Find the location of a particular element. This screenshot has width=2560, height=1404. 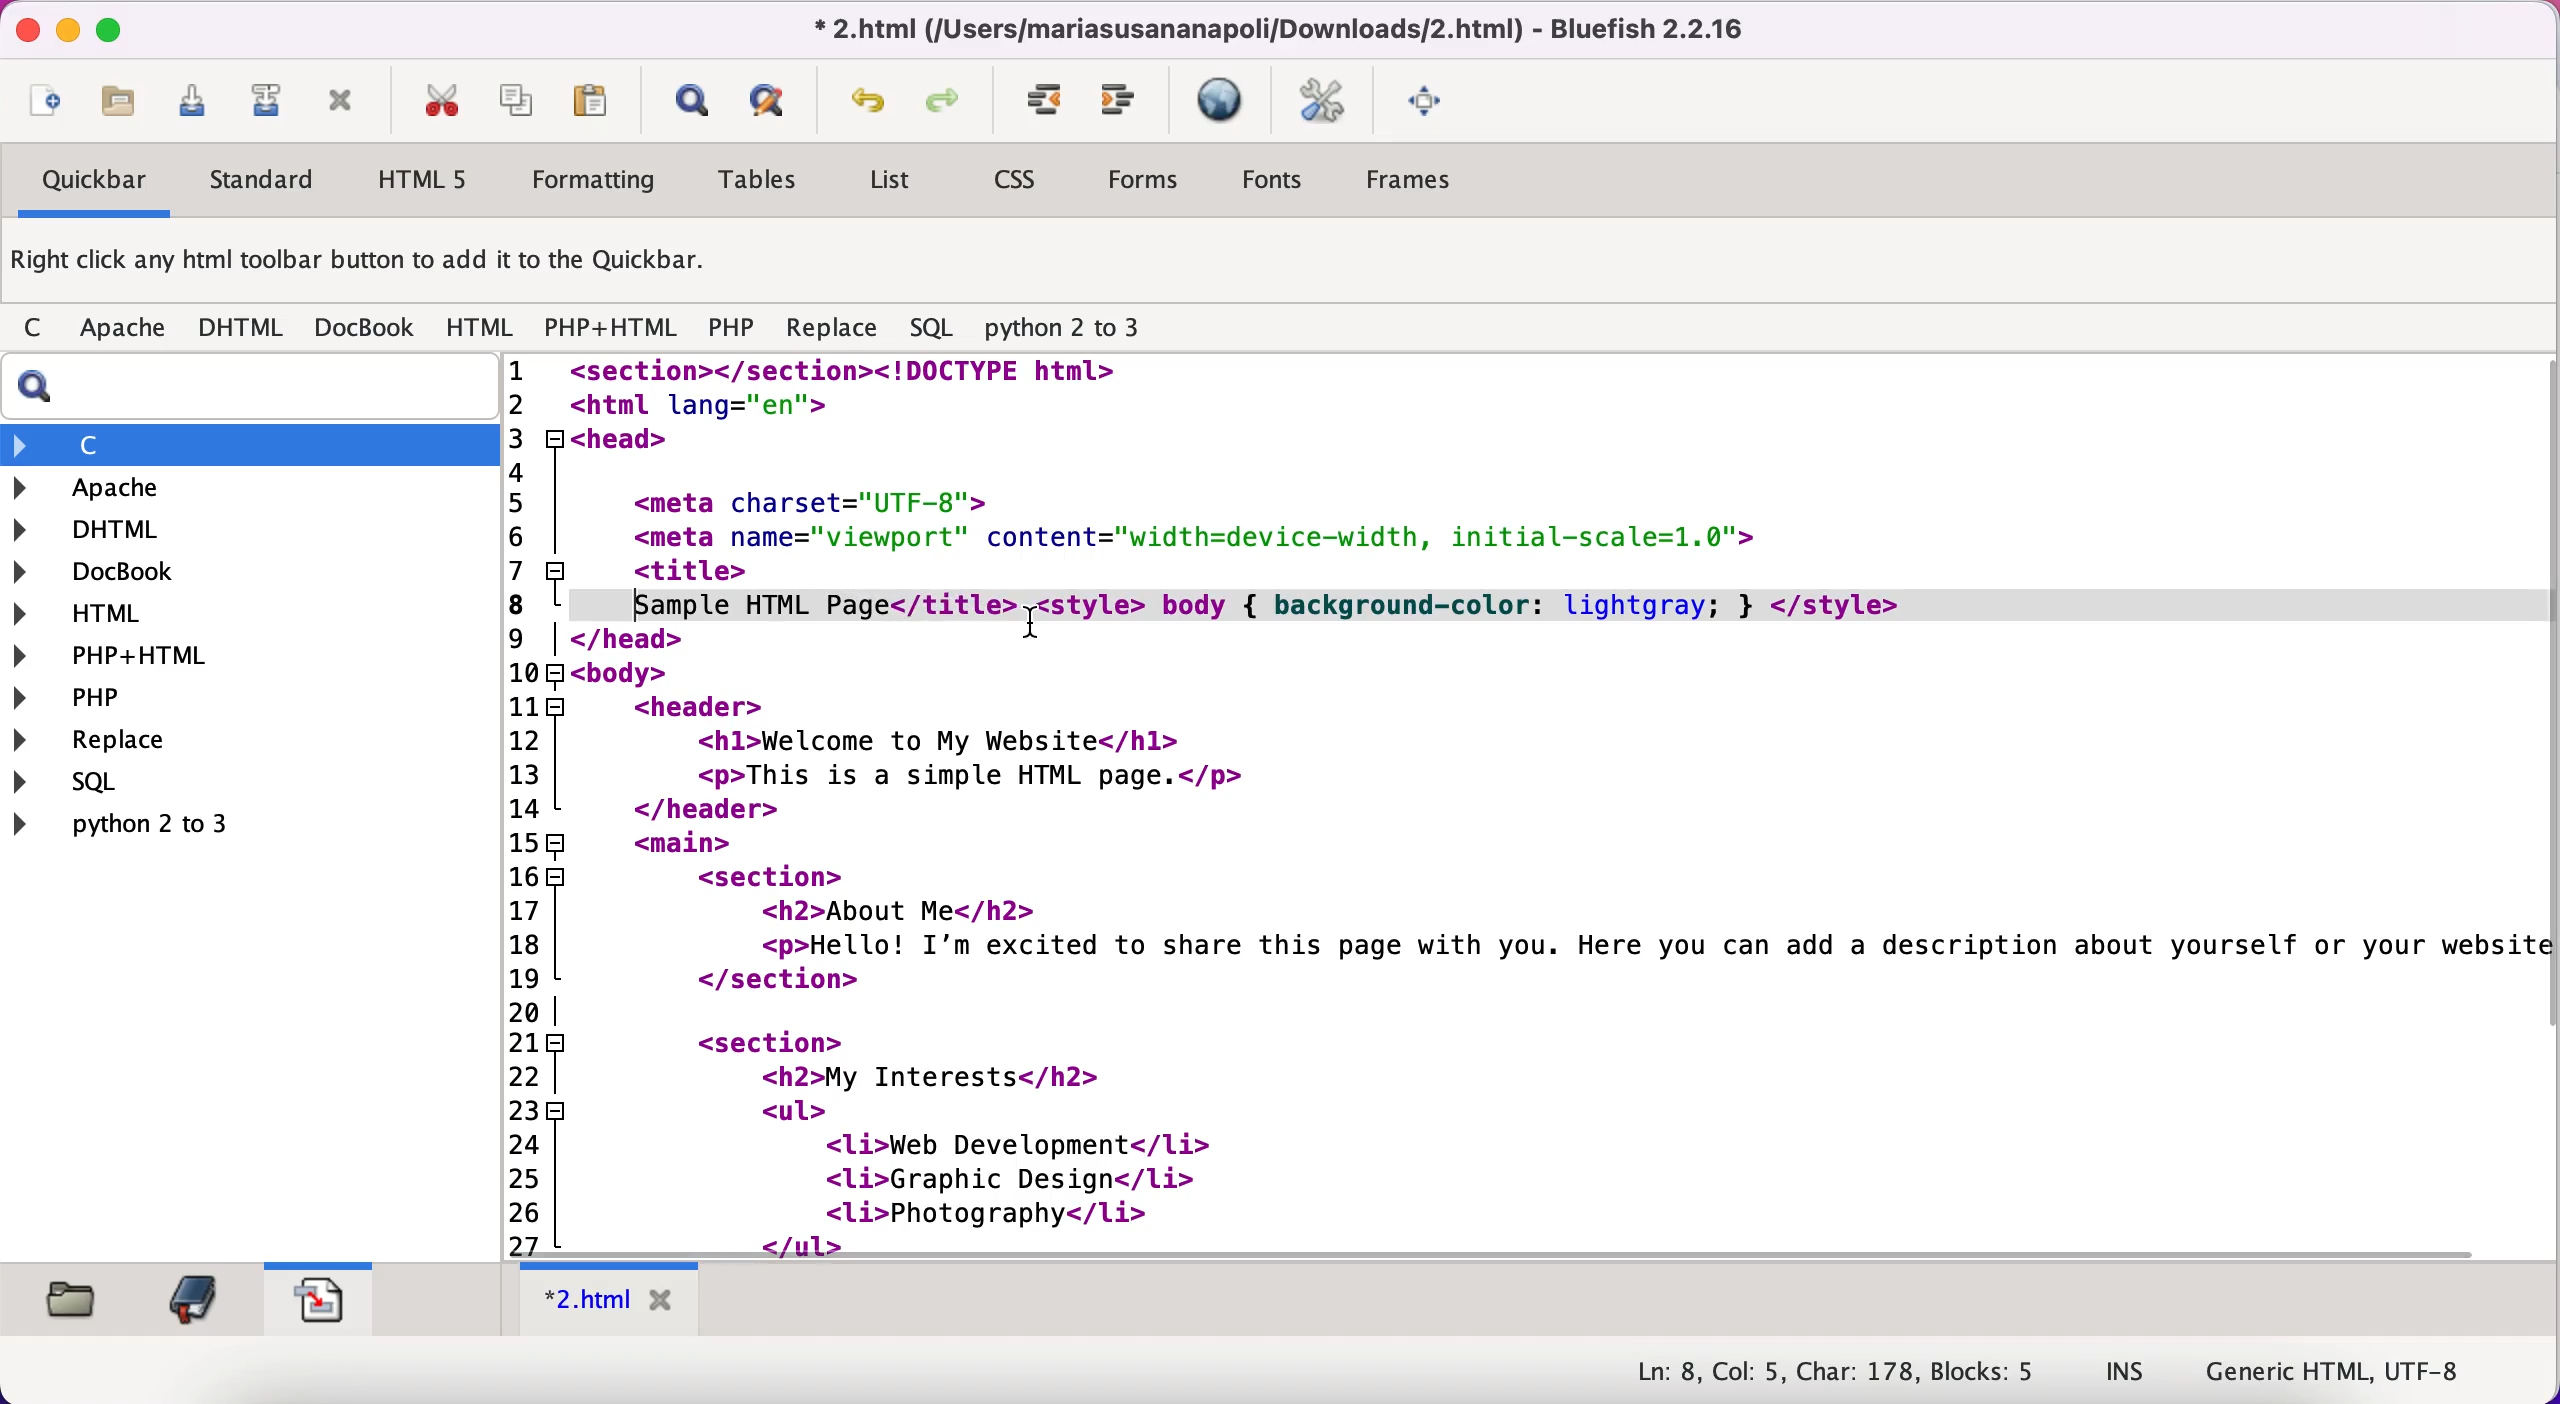

bookmarks is located at coordinates (192, 1299).